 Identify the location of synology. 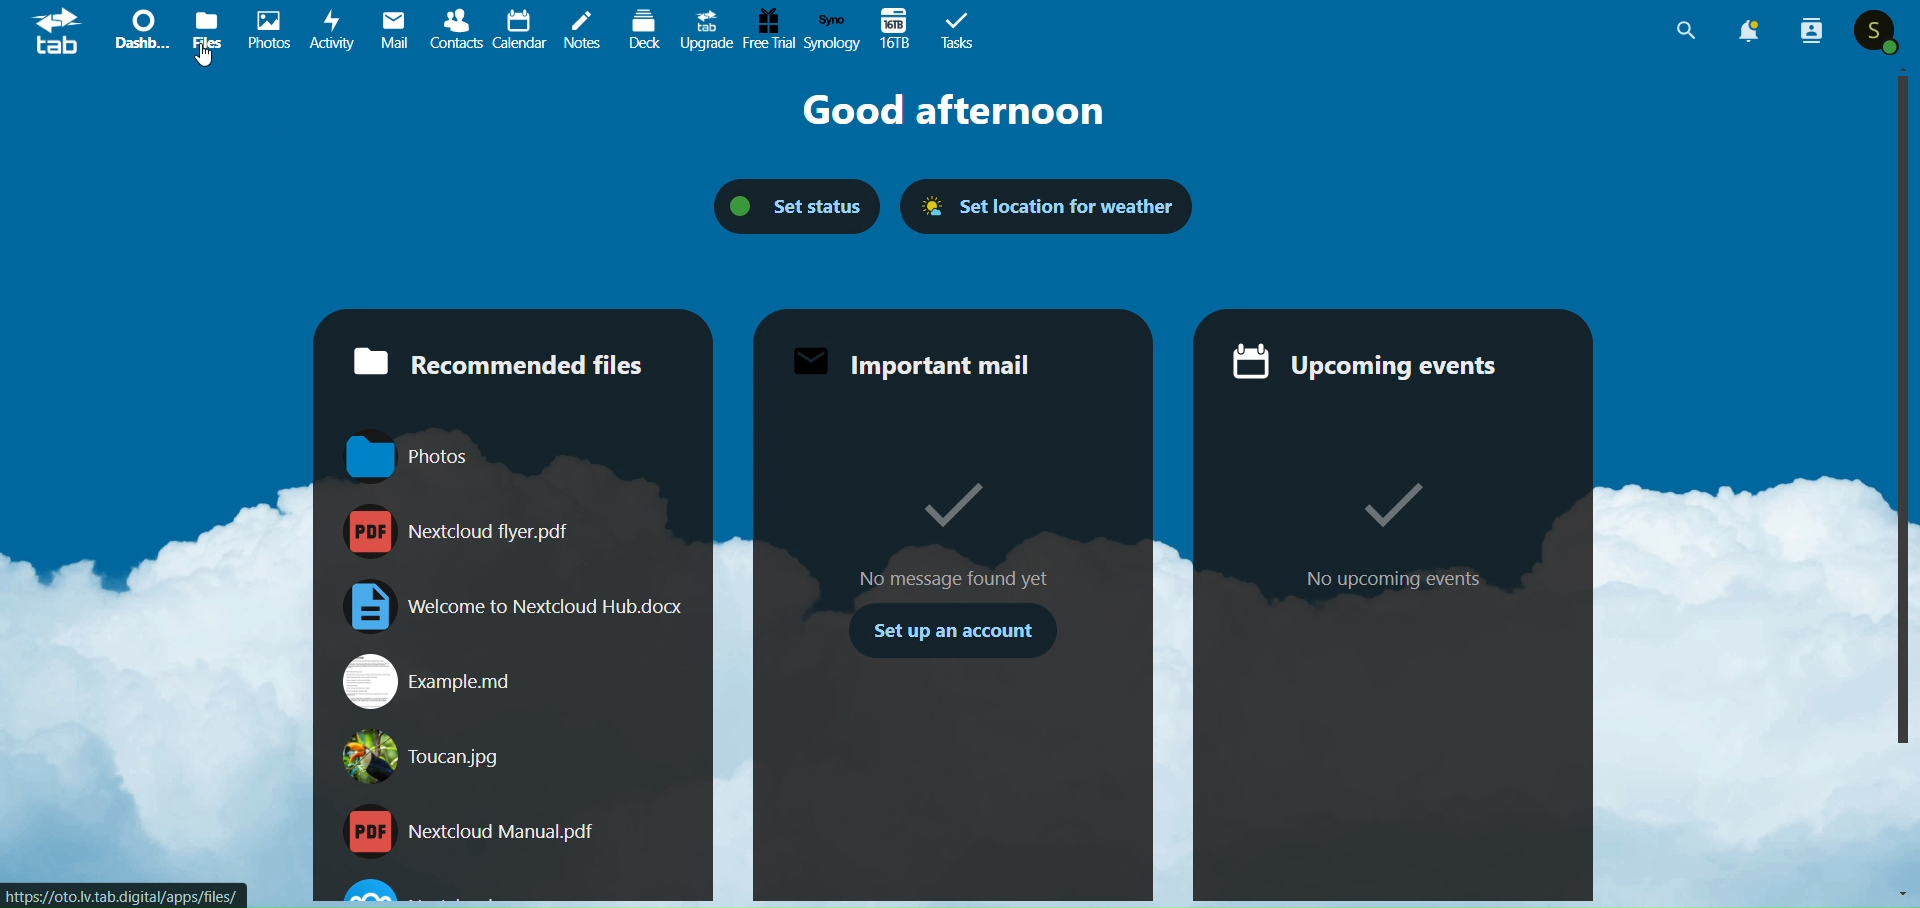
(833, 32).